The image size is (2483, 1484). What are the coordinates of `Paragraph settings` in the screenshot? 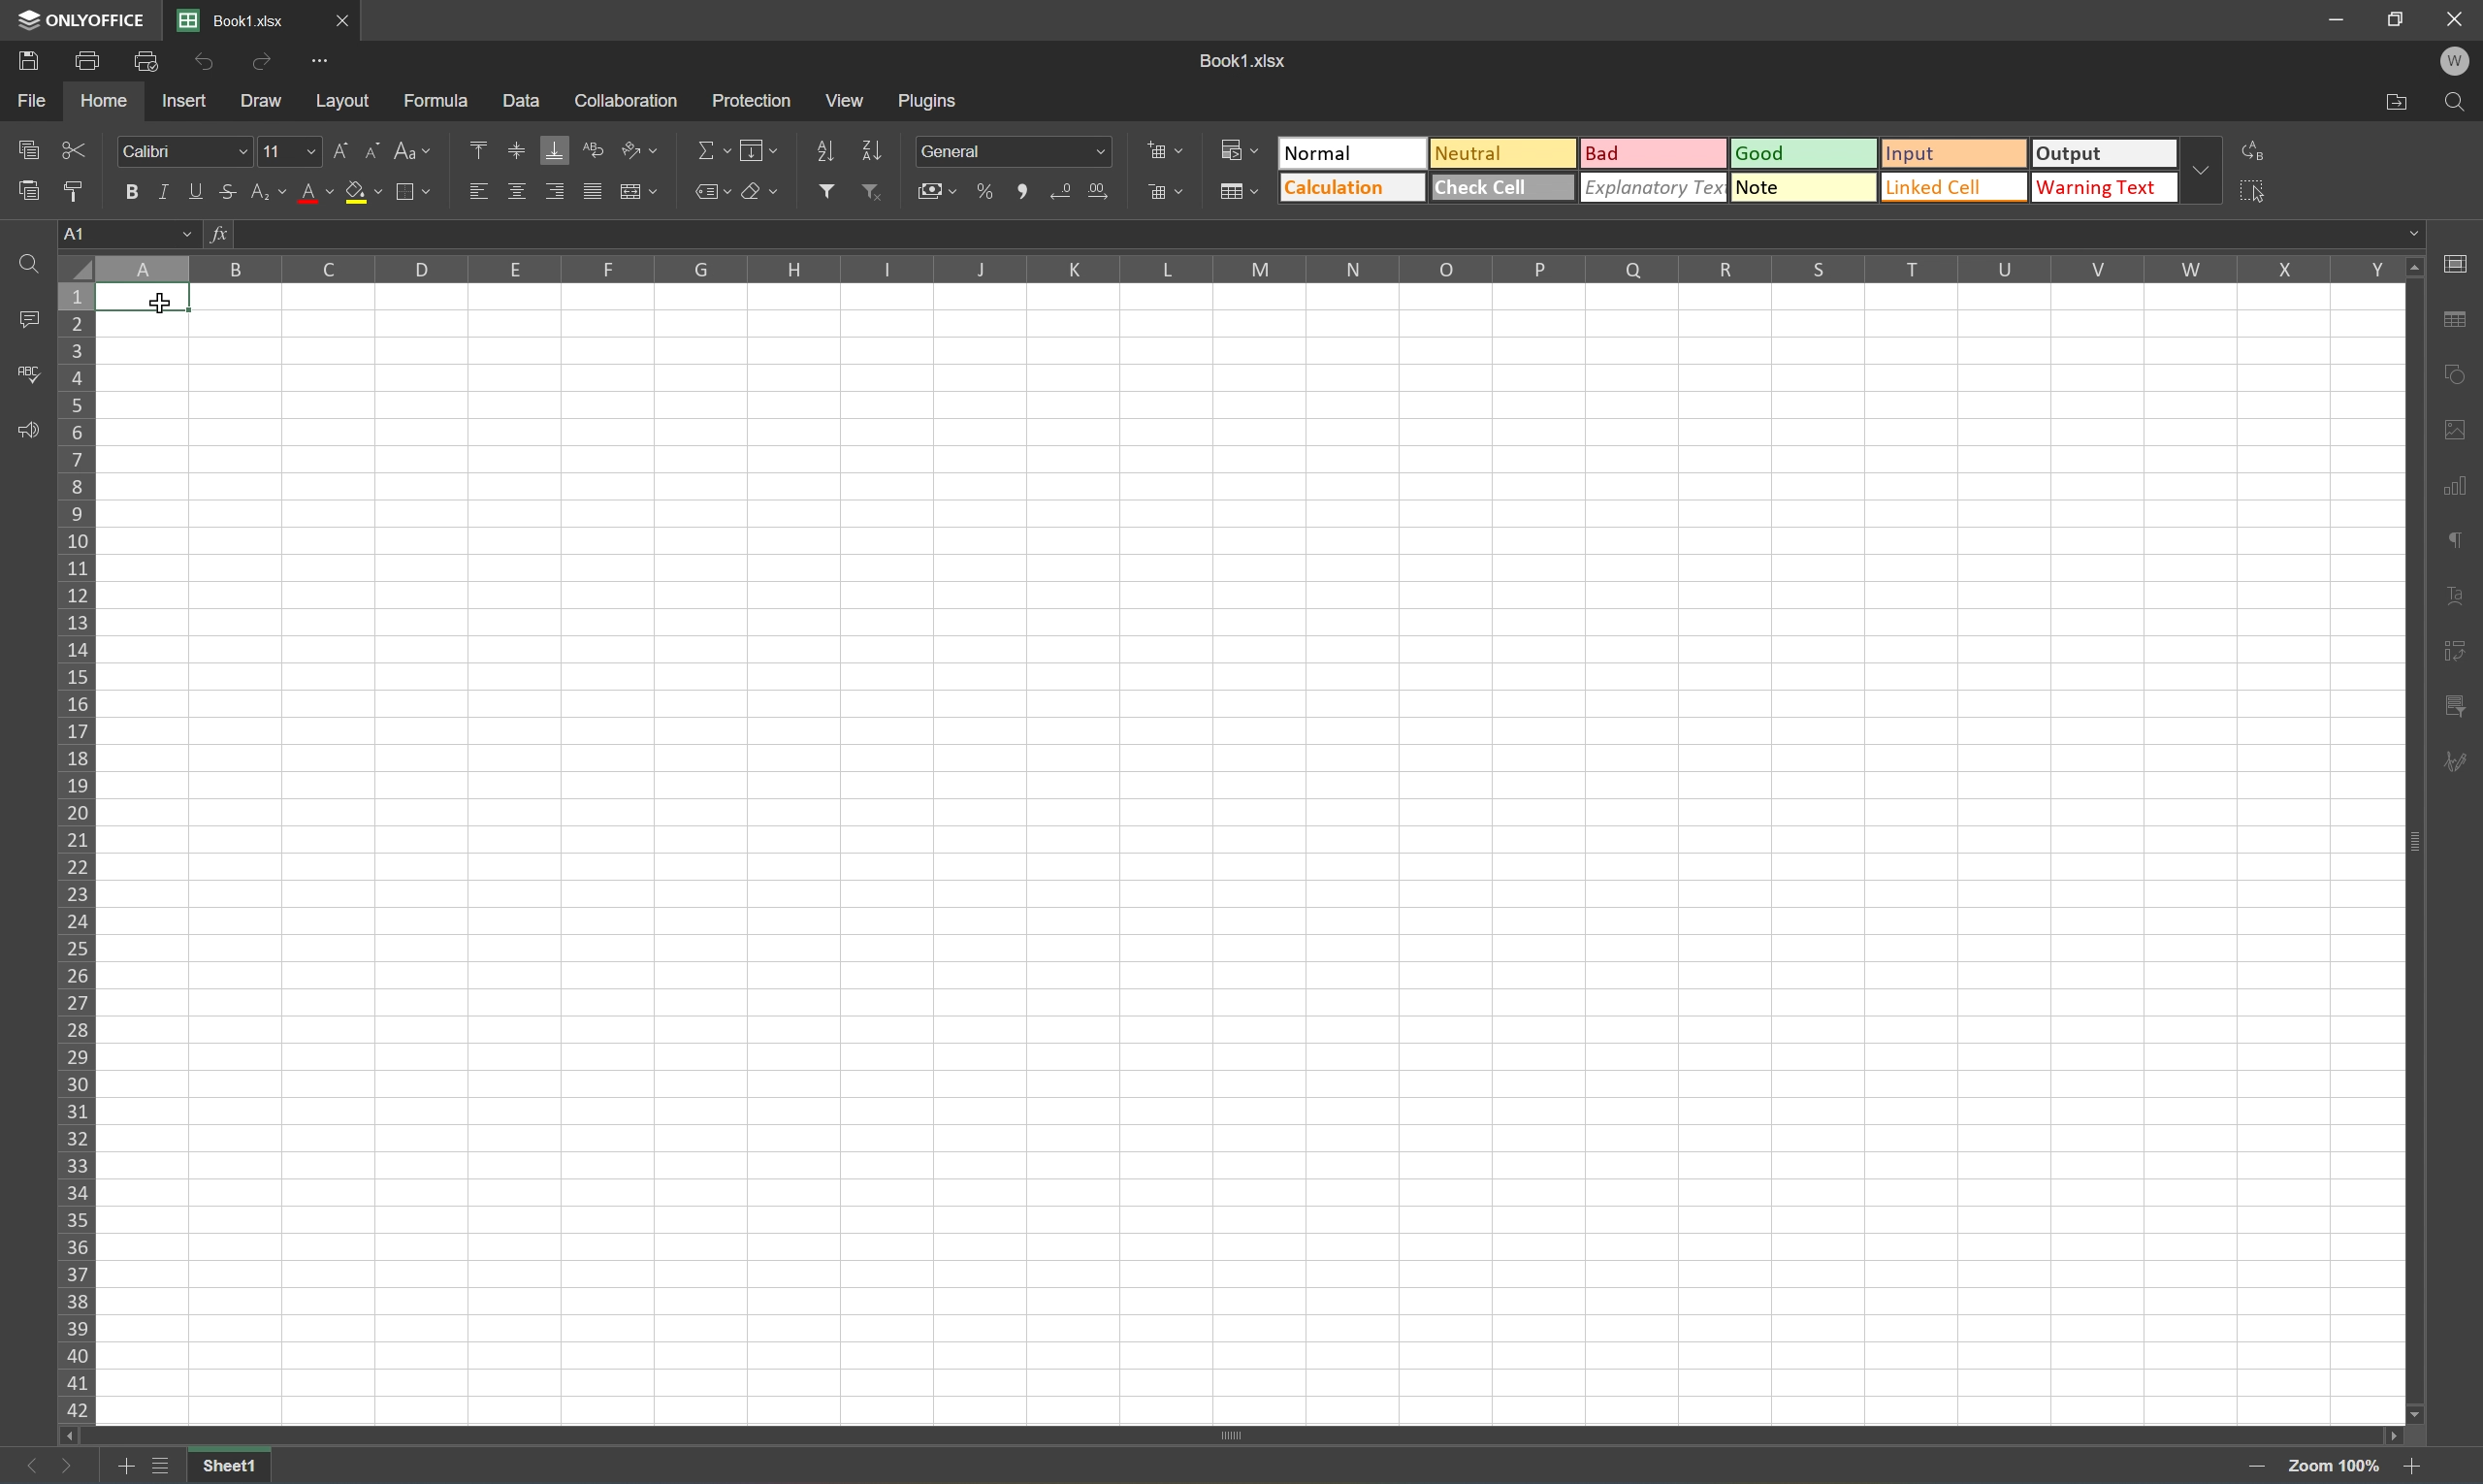 It's located at (2452, 540).